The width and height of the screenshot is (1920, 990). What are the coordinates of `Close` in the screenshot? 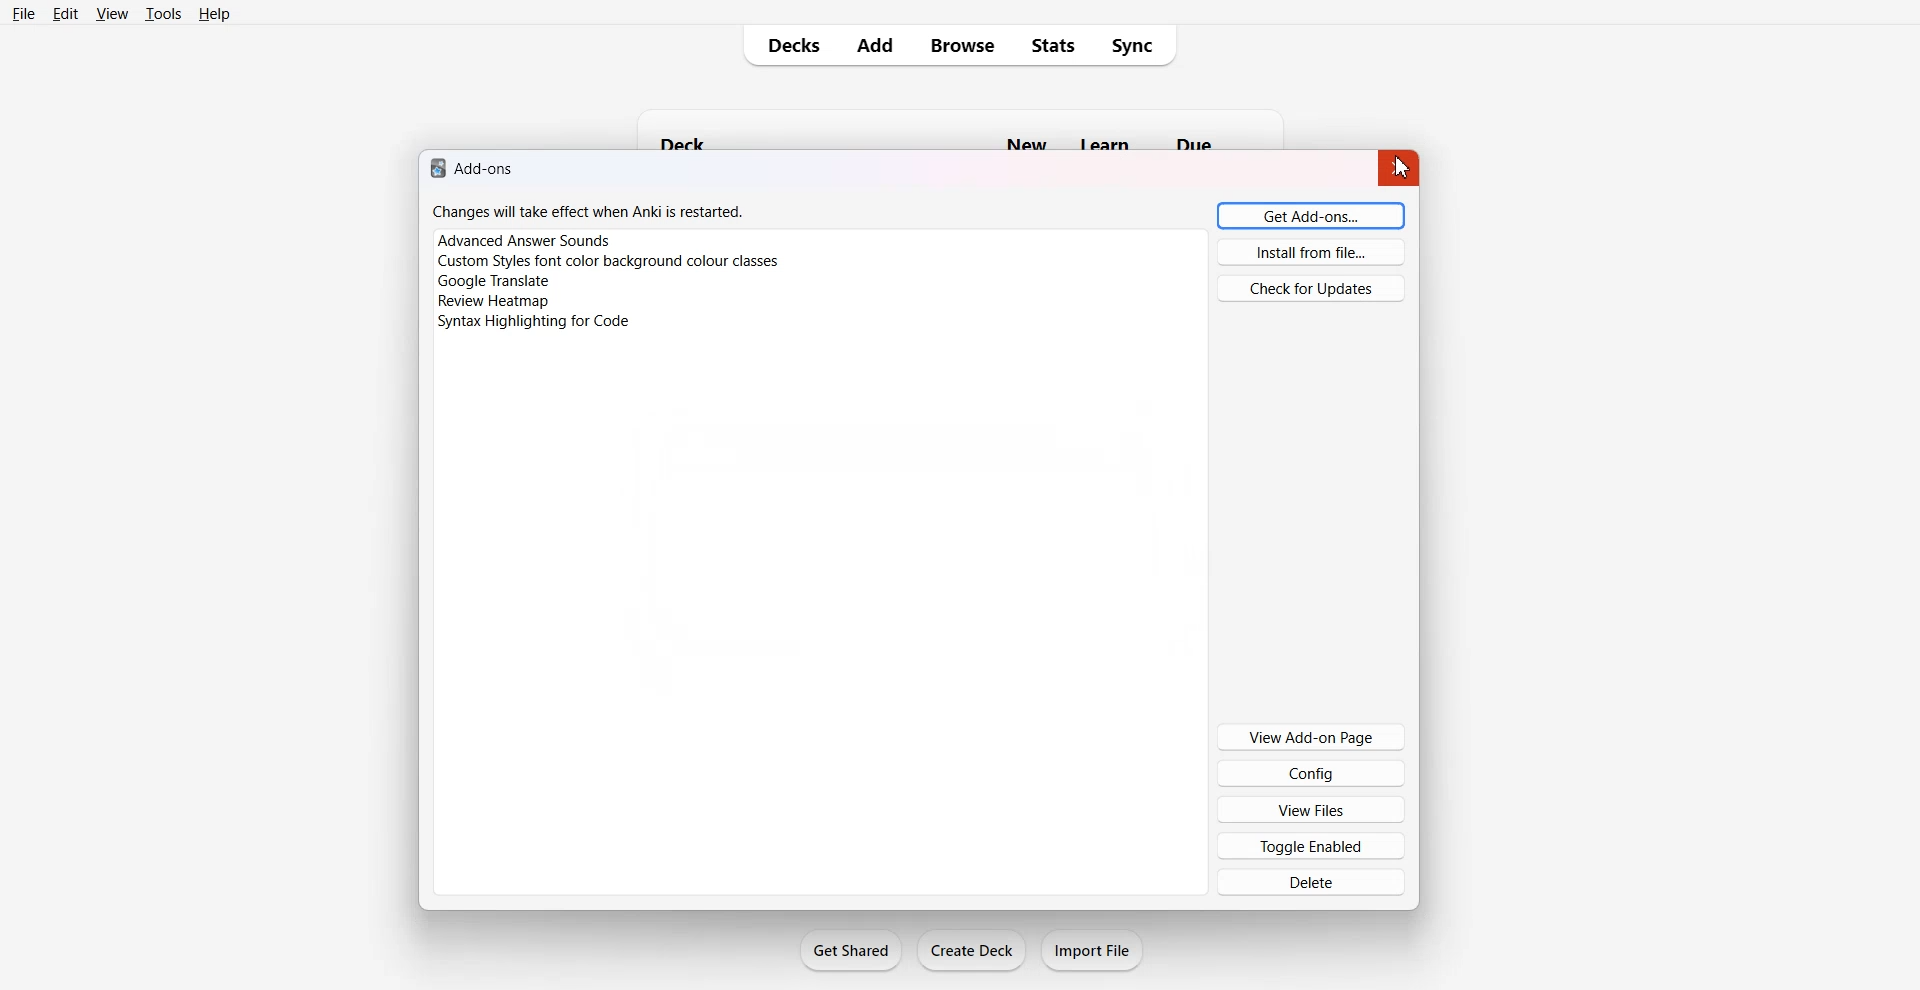 It's located at (1399, 169).